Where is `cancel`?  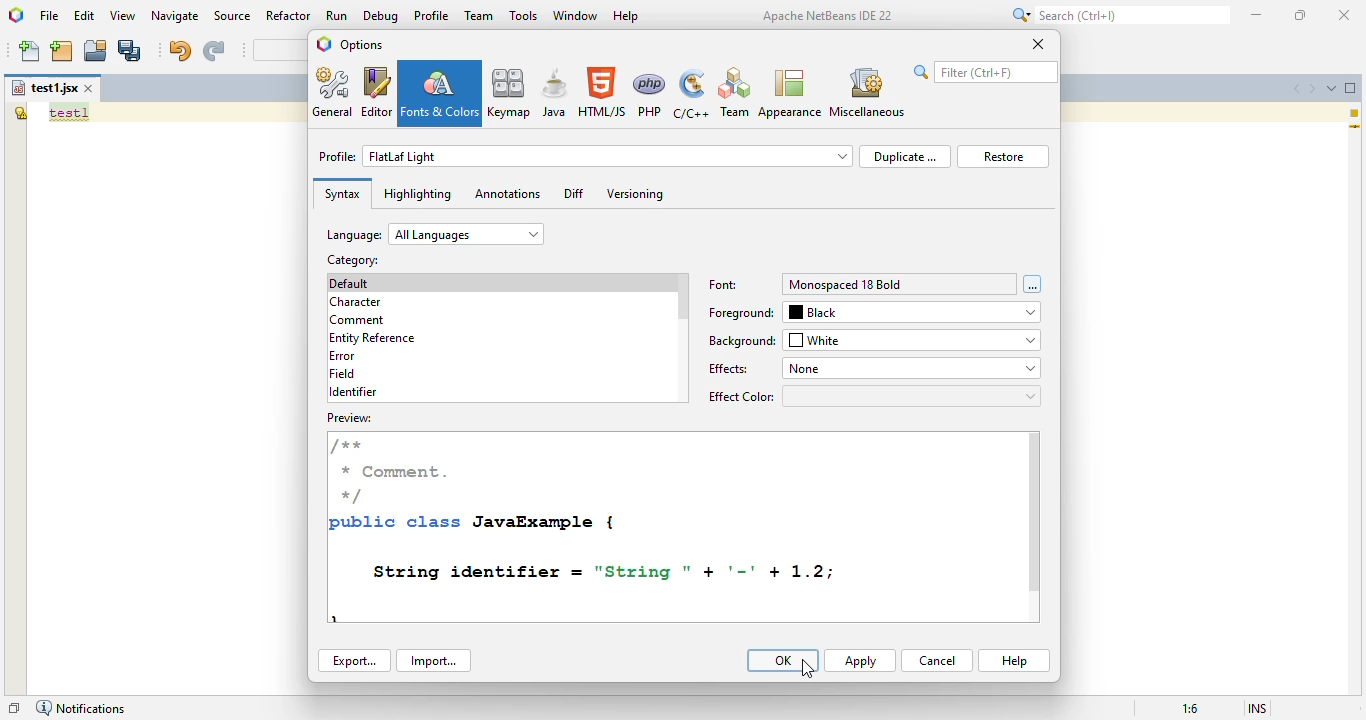 cancel is located at coordinates (937, 660).